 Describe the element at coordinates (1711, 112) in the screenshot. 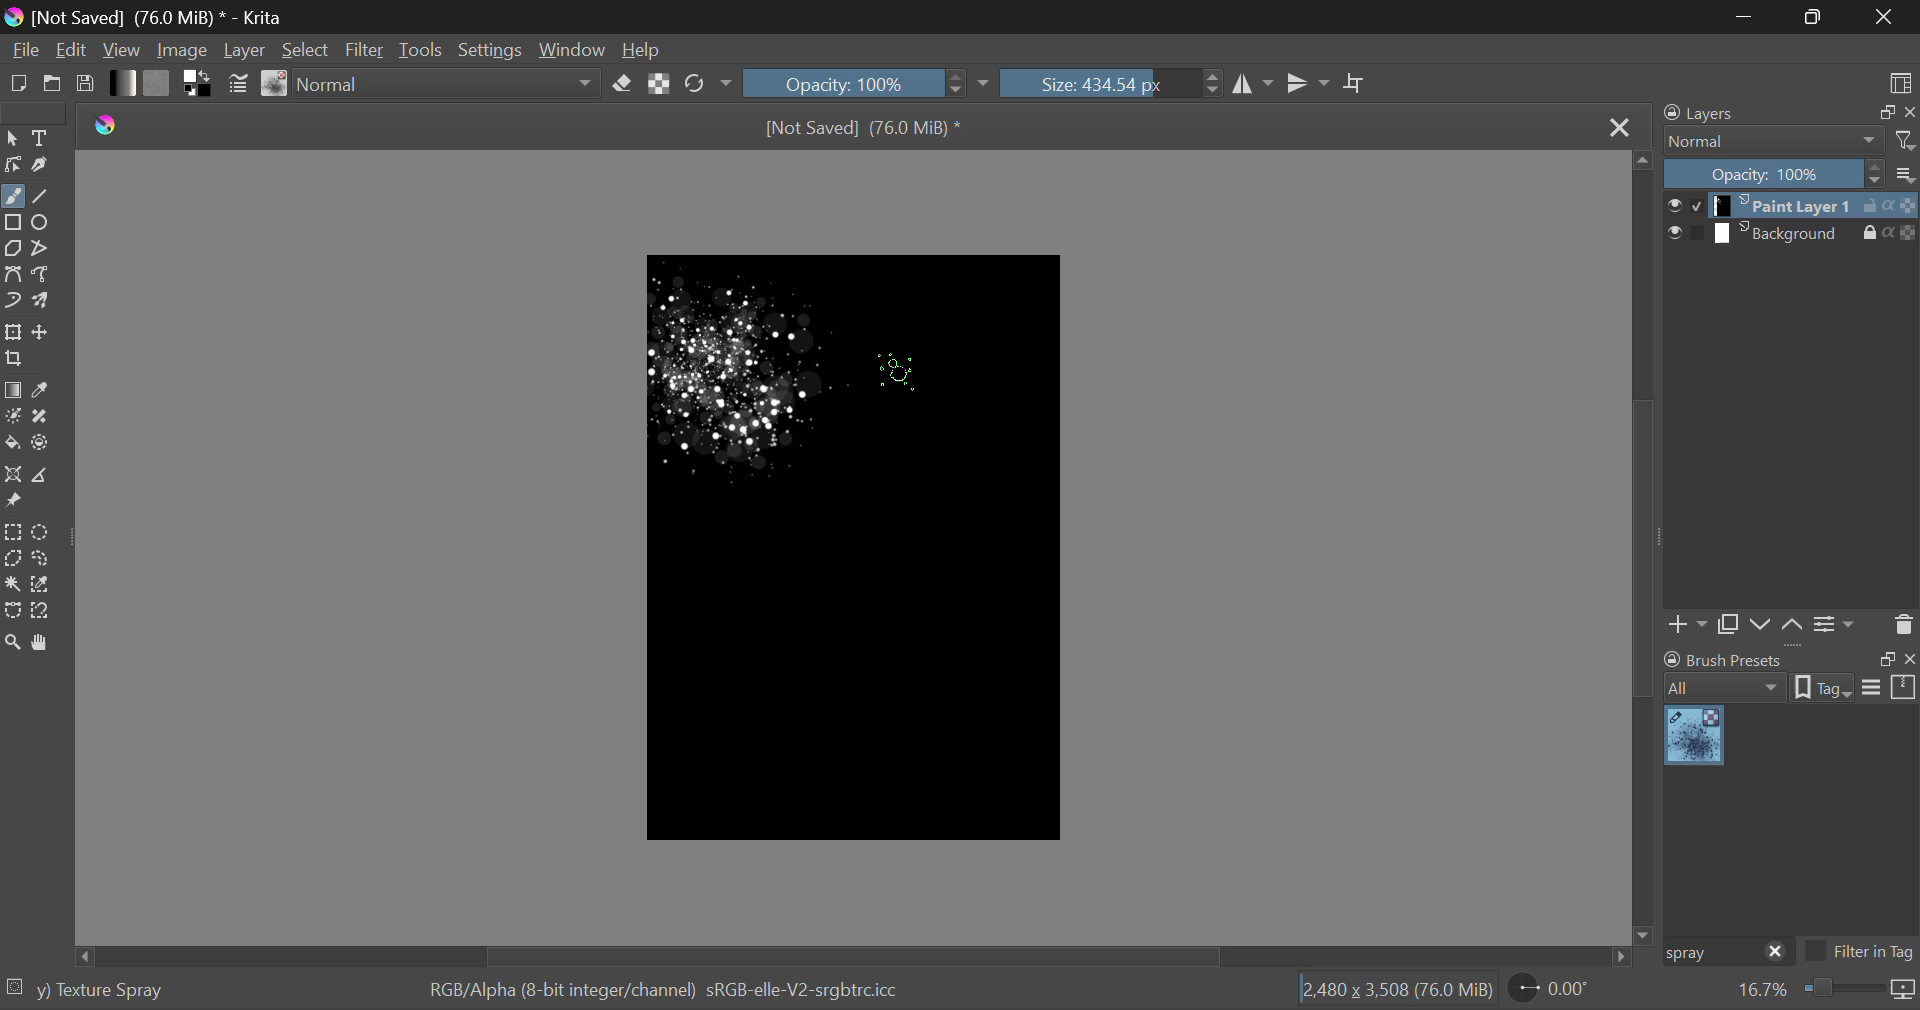

I see `Layers` at that location.